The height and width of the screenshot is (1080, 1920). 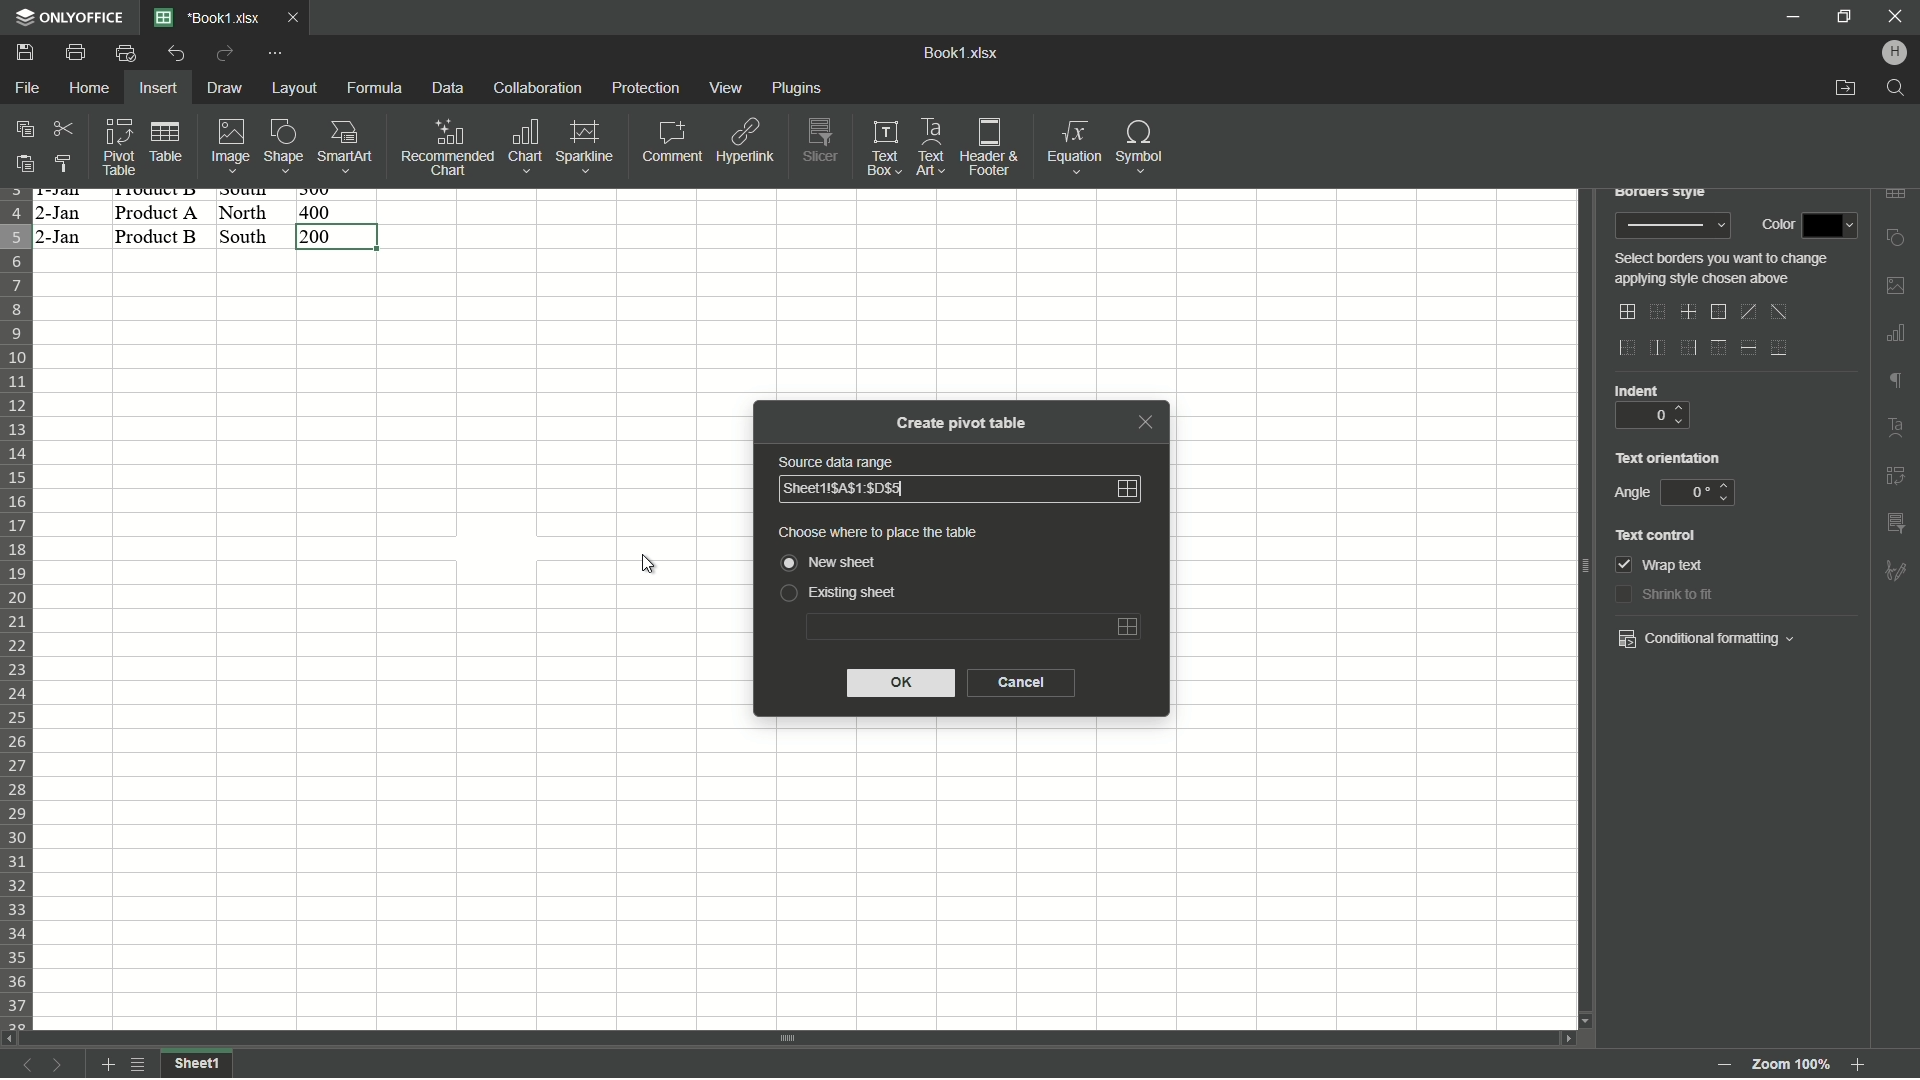 I want to click on plugins, so click(x=797, y=88).